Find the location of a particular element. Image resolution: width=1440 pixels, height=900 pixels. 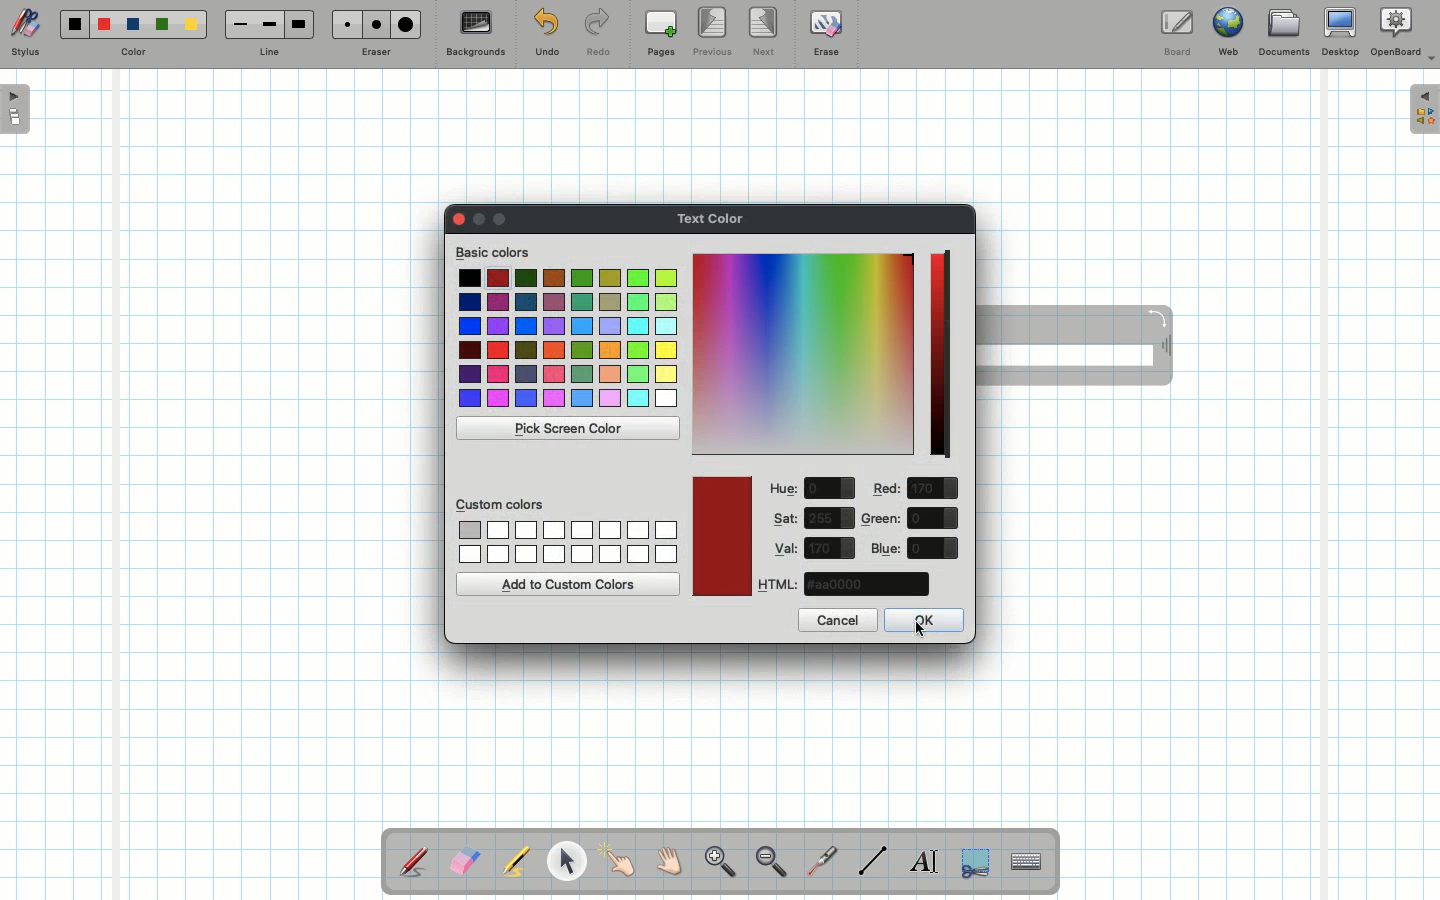

Small eraser is located at coordinates (342, 24).